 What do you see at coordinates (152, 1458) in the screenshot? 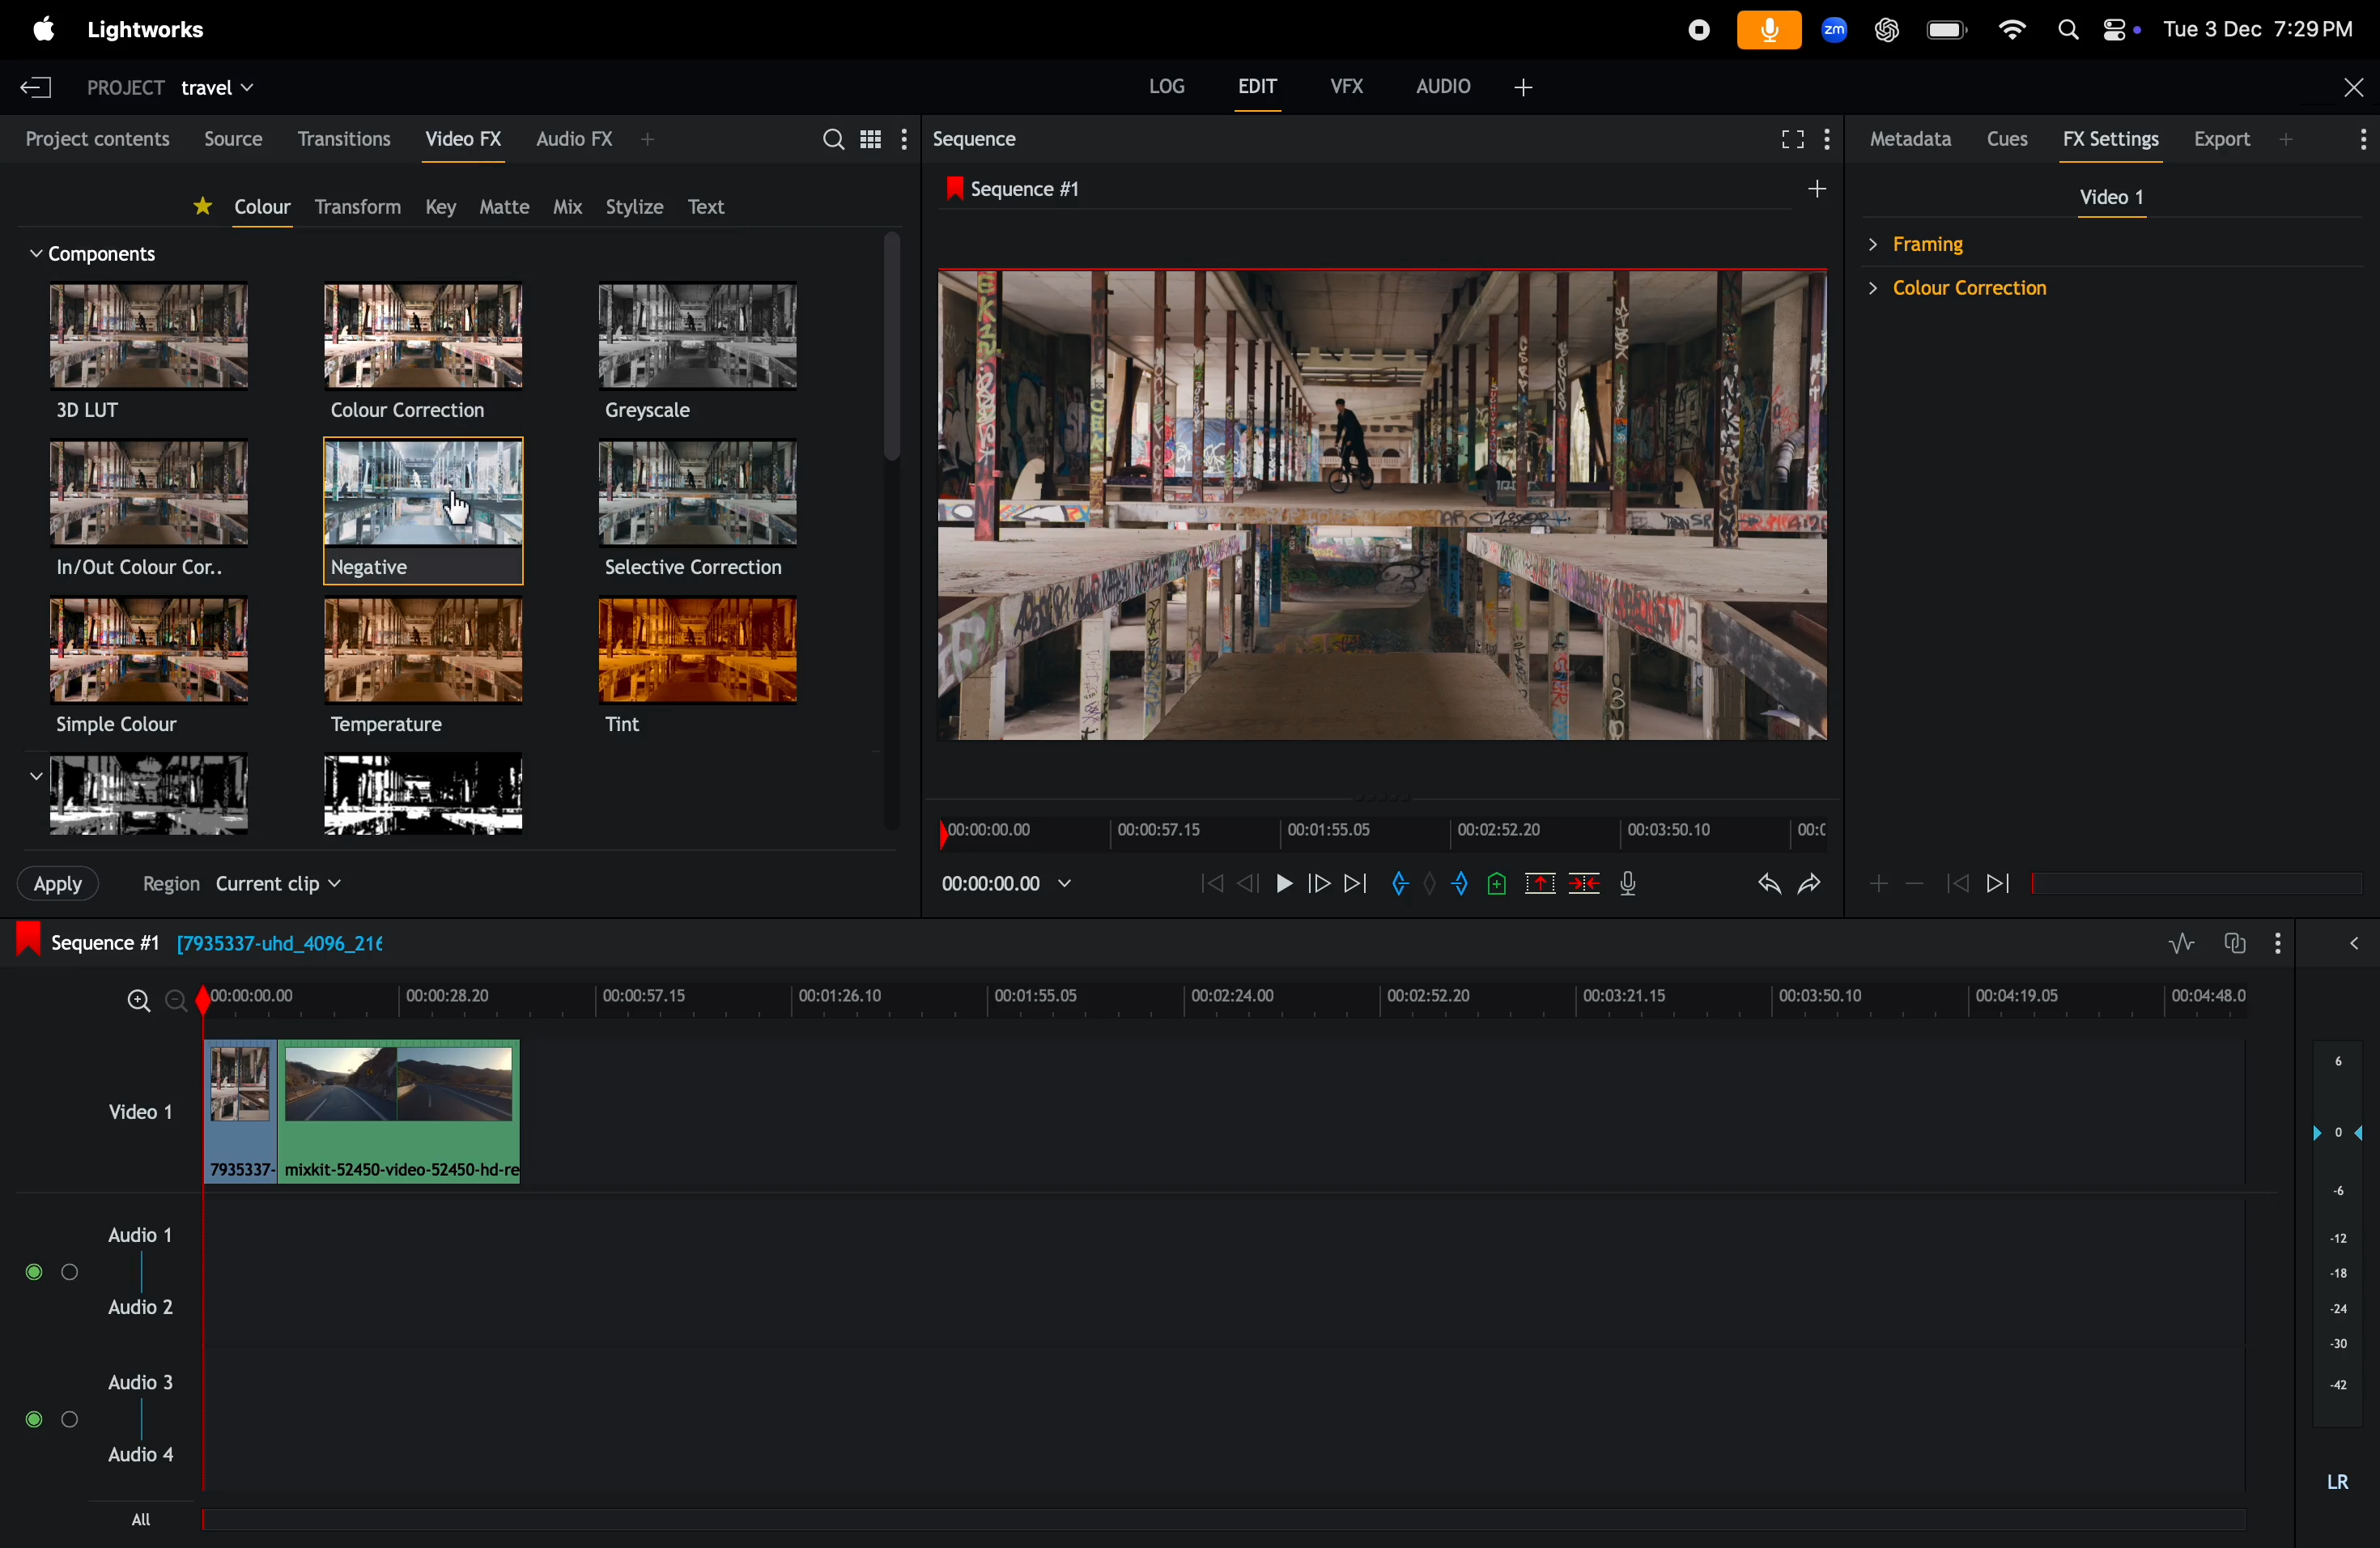
I see `audio 4` at bounding box center [152, 1458].